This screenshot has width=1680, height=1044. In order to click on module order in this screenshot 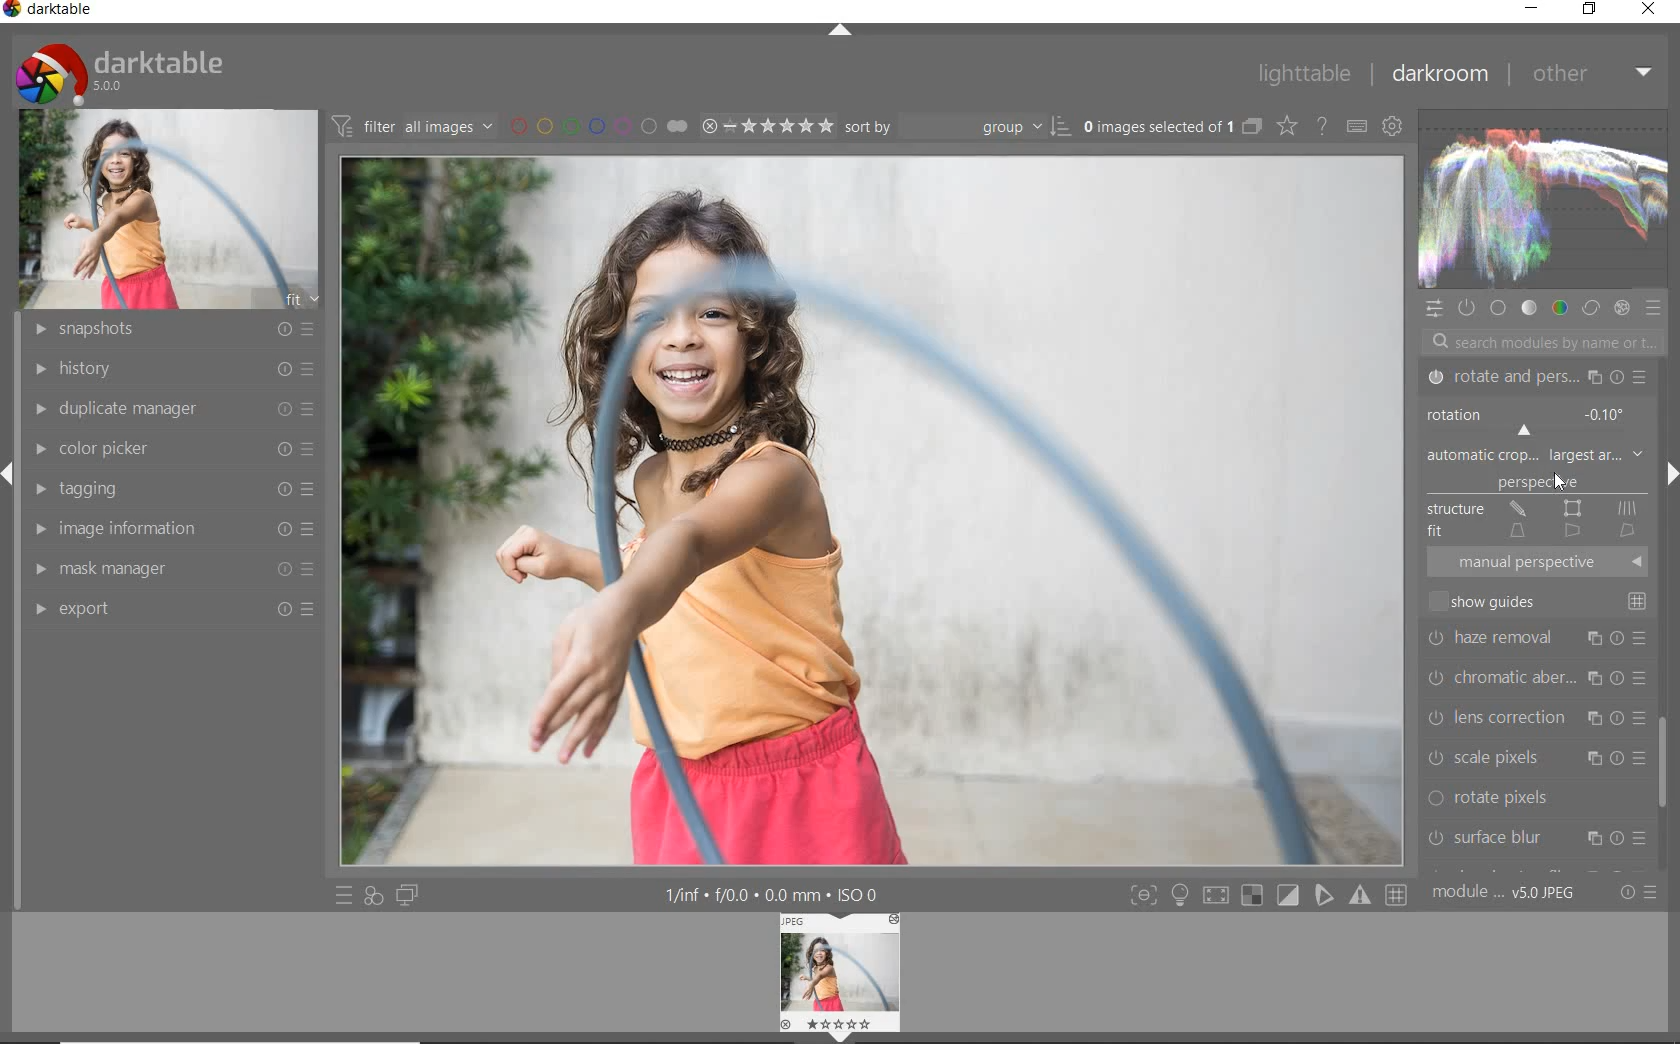, I will do `click(1505, 894)`.